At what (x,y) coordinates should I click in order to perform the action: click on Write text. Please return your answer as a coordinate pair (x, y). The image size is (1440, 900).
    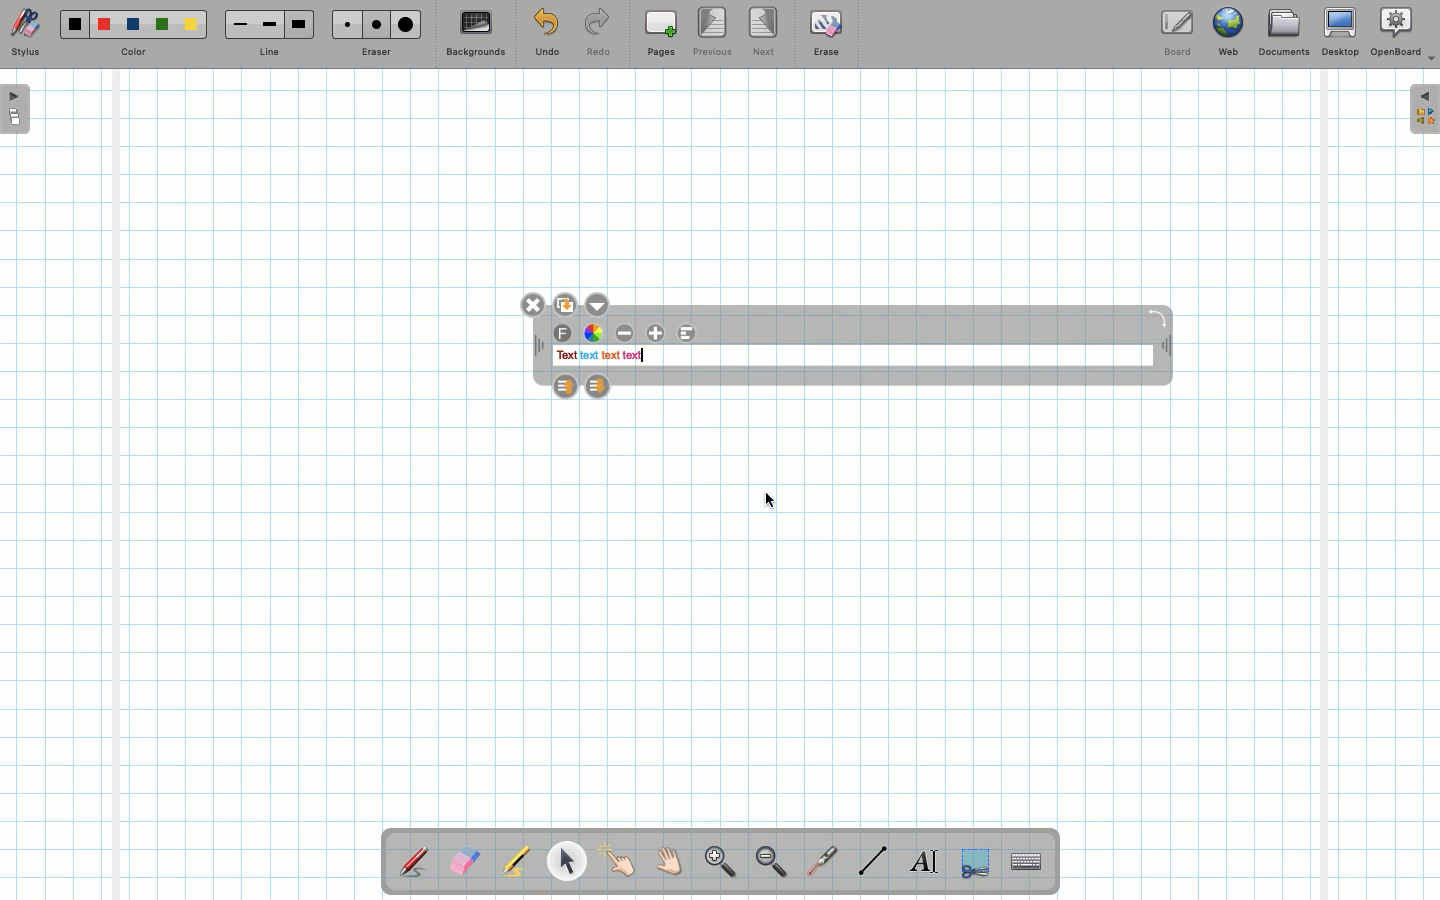
    Looking at the image, I should click on (926, 858).